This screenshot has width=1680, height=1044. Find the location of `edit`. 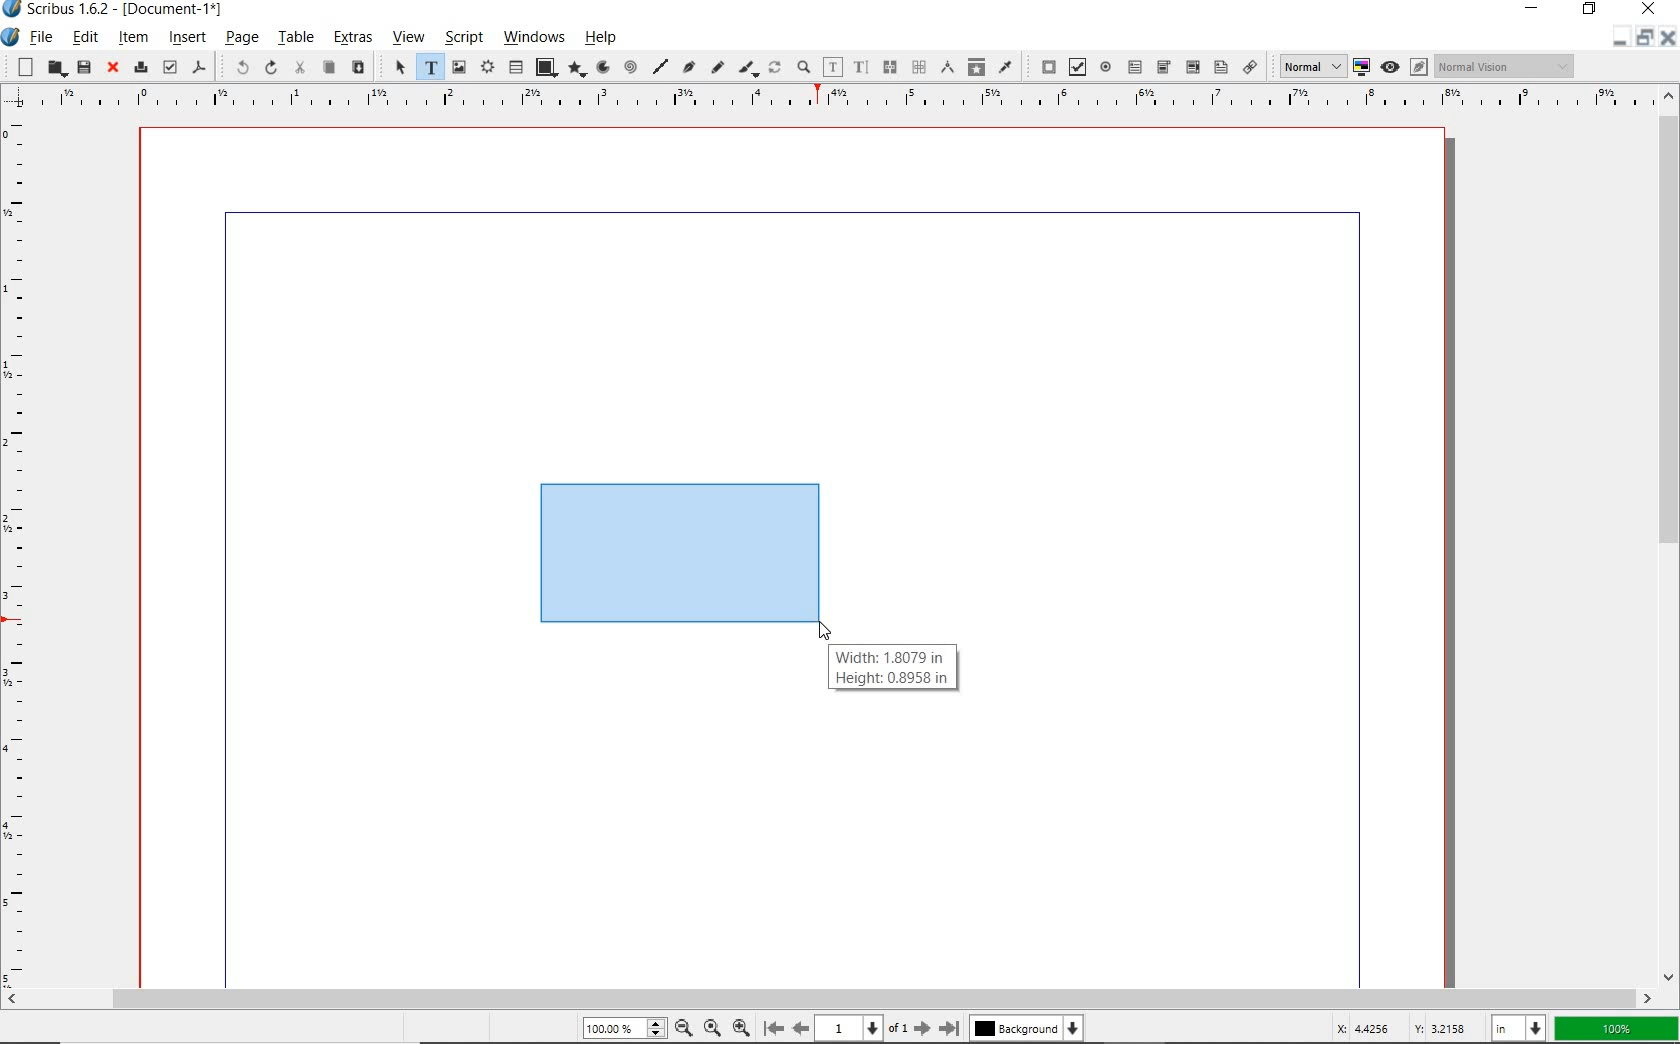

edit is located at coordinates (83, 39).